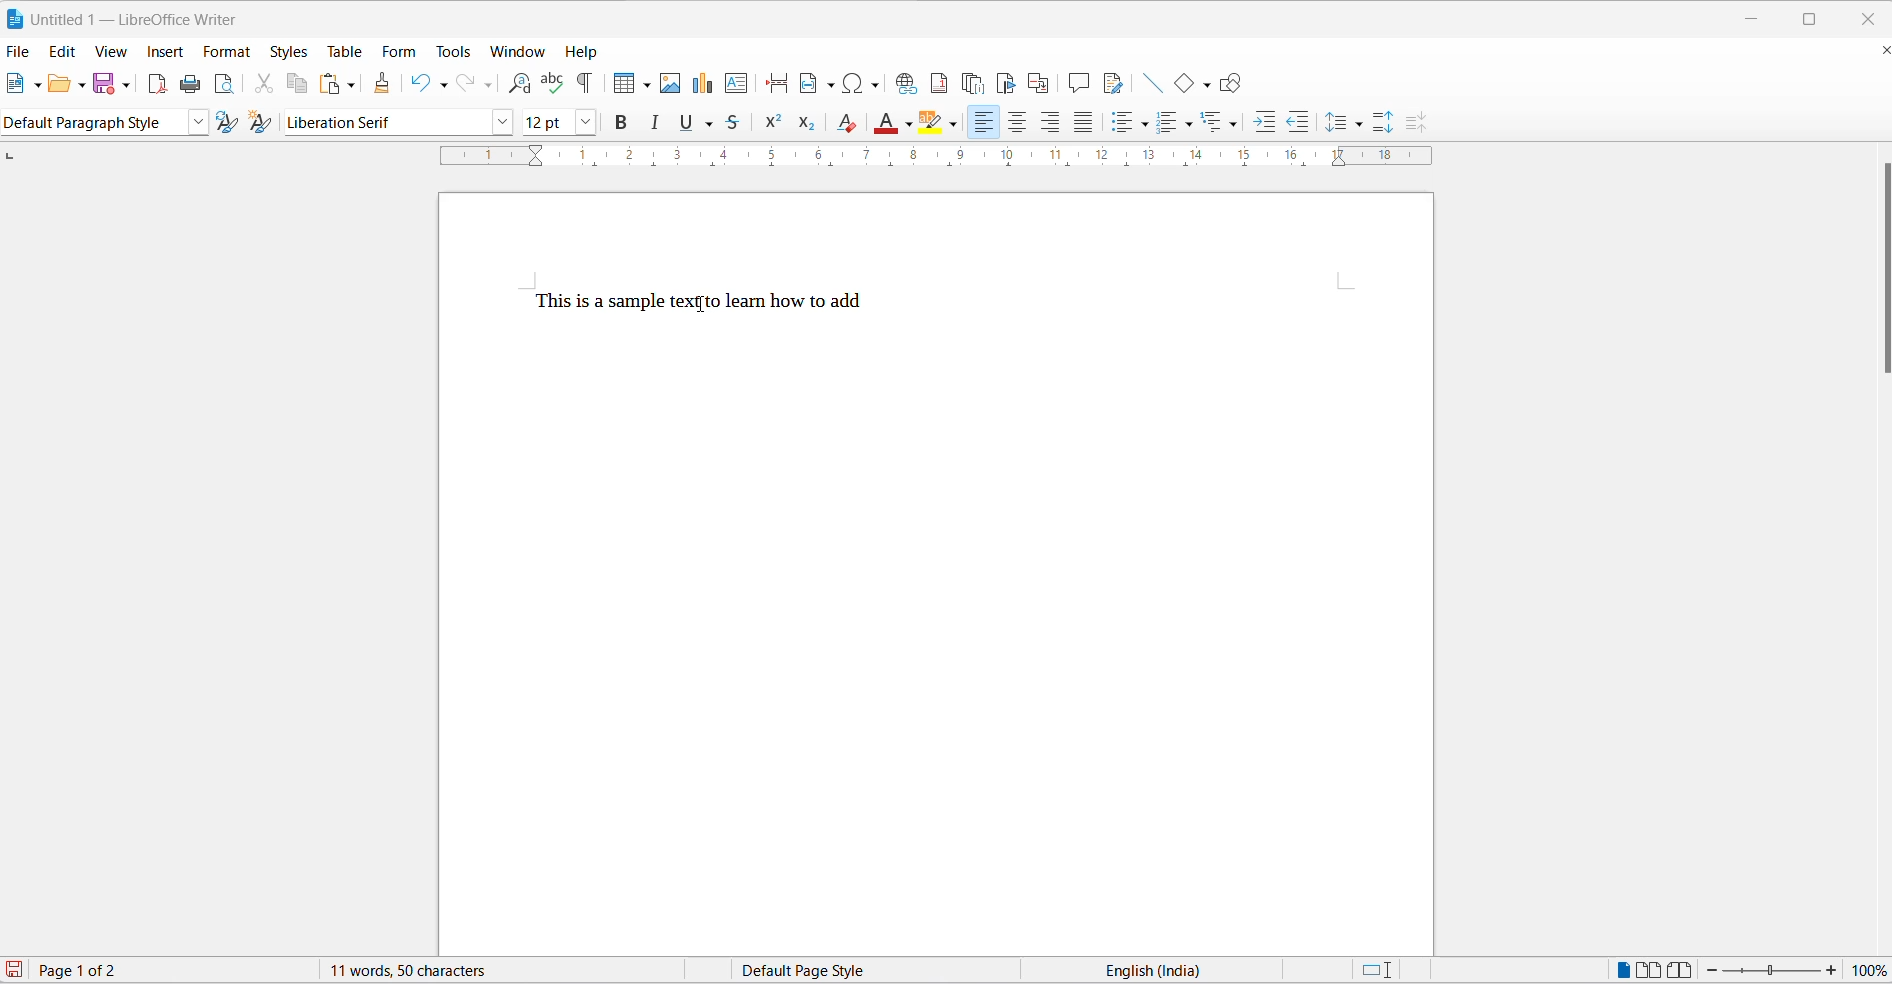 Image resolution: width=1892 pixels, height=984 pixels. What do you see at coordinates (17, 84) in the screenshot?
I see `new` at bounding box center [17, 84].